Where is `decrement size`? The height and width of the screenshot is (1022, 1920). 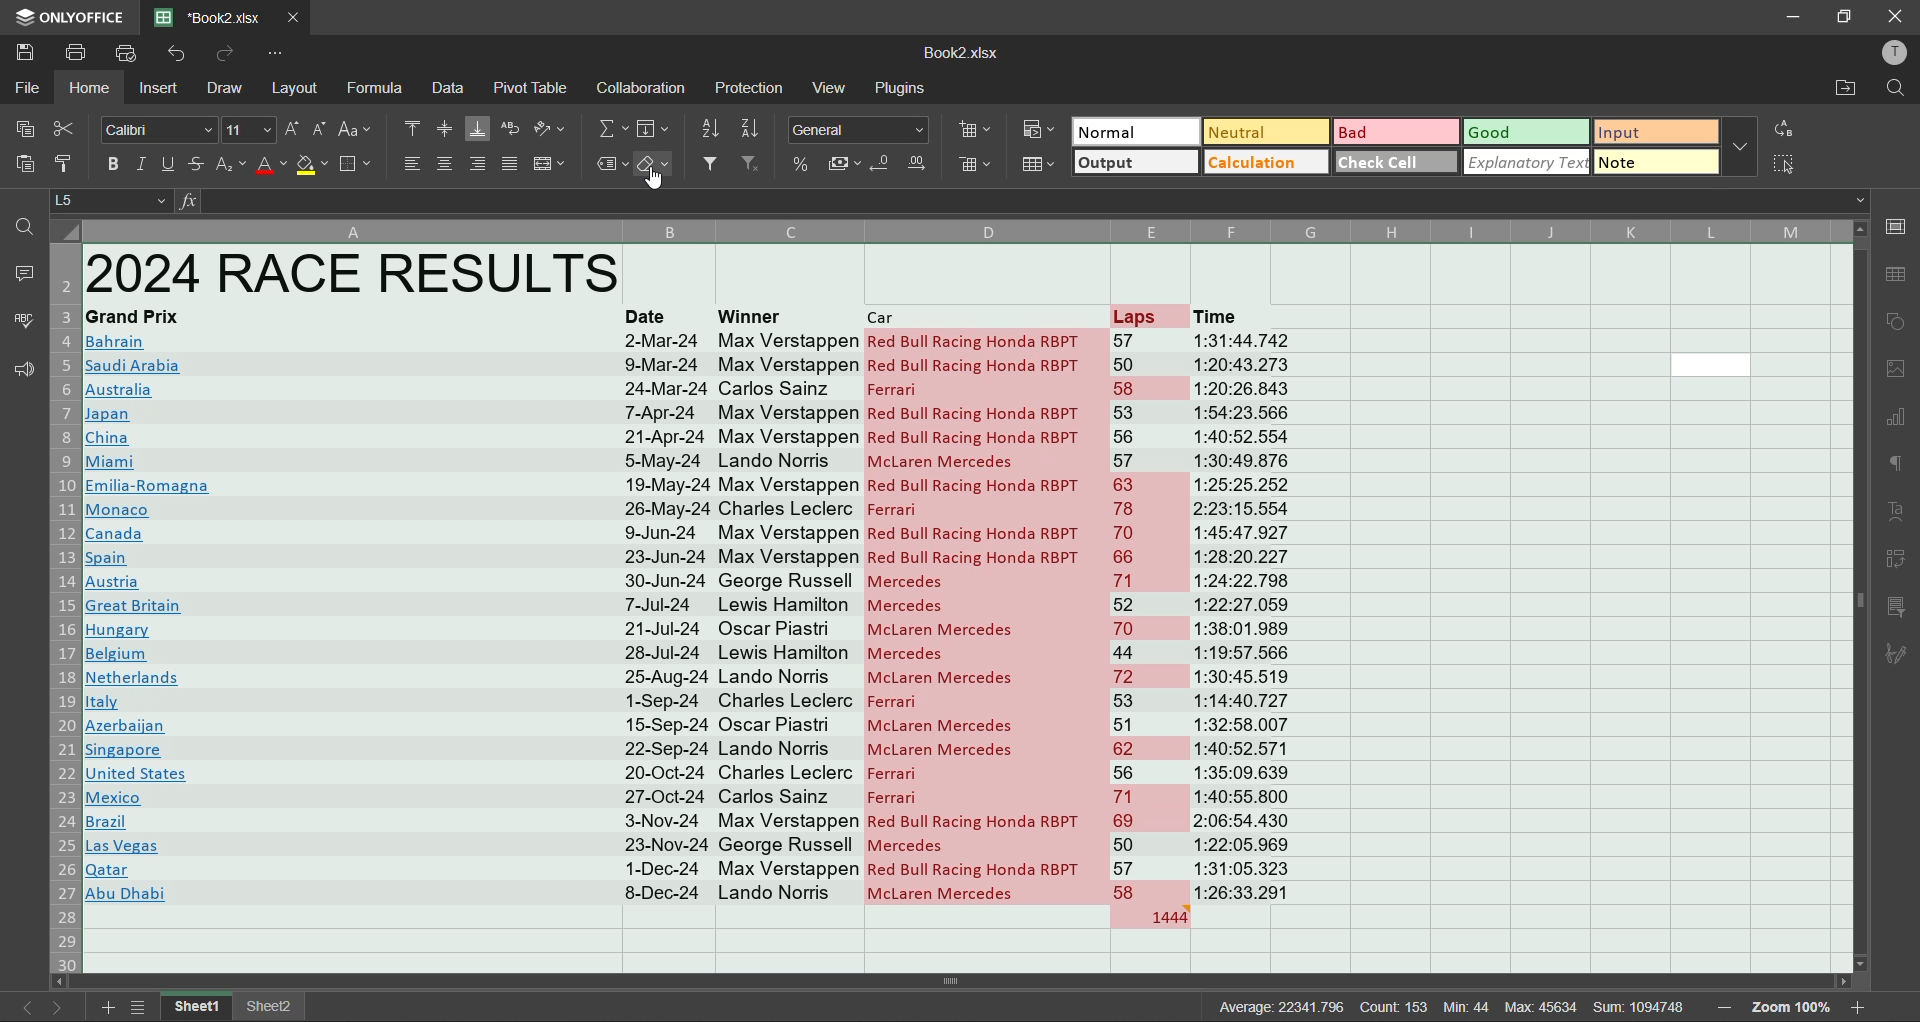
decrement size is located at coordinates (318, 129).